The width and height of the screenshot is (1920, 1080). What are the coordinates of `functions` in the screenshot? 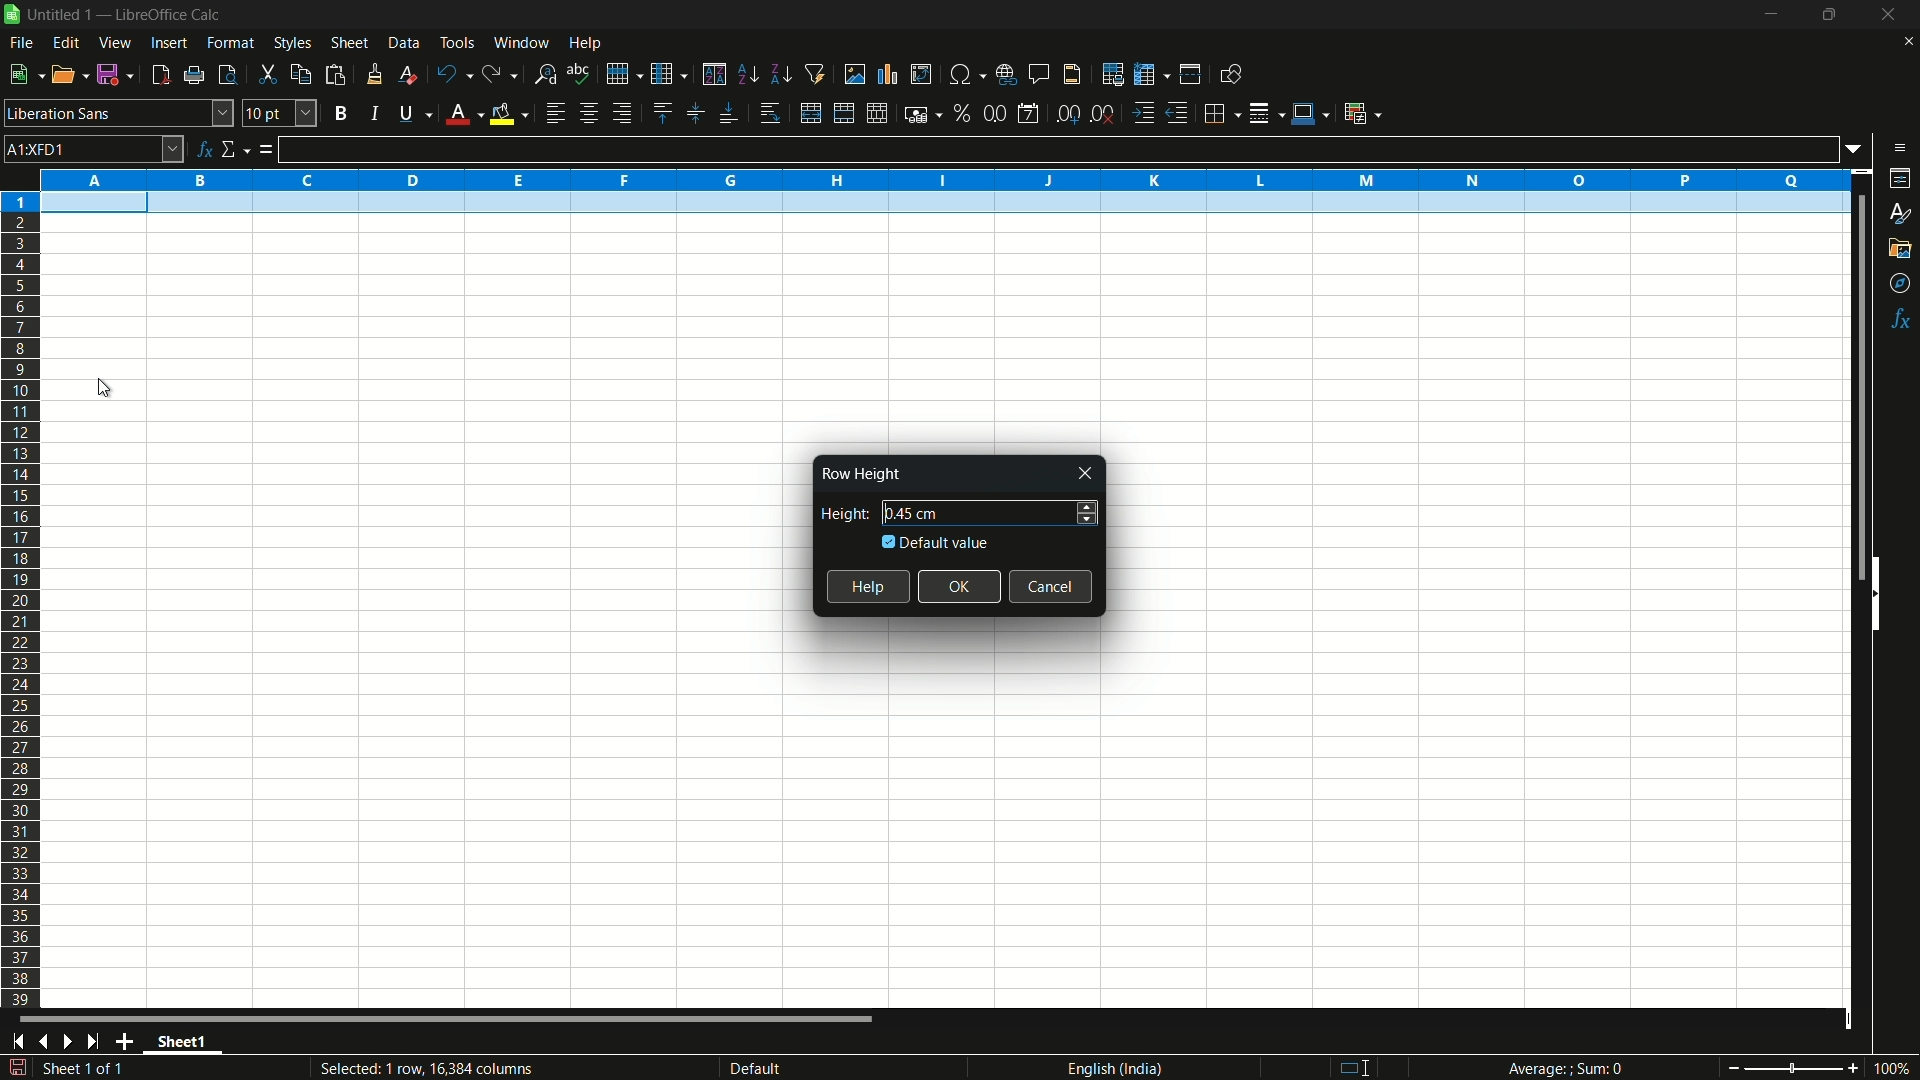 It's located at (1902, 319).